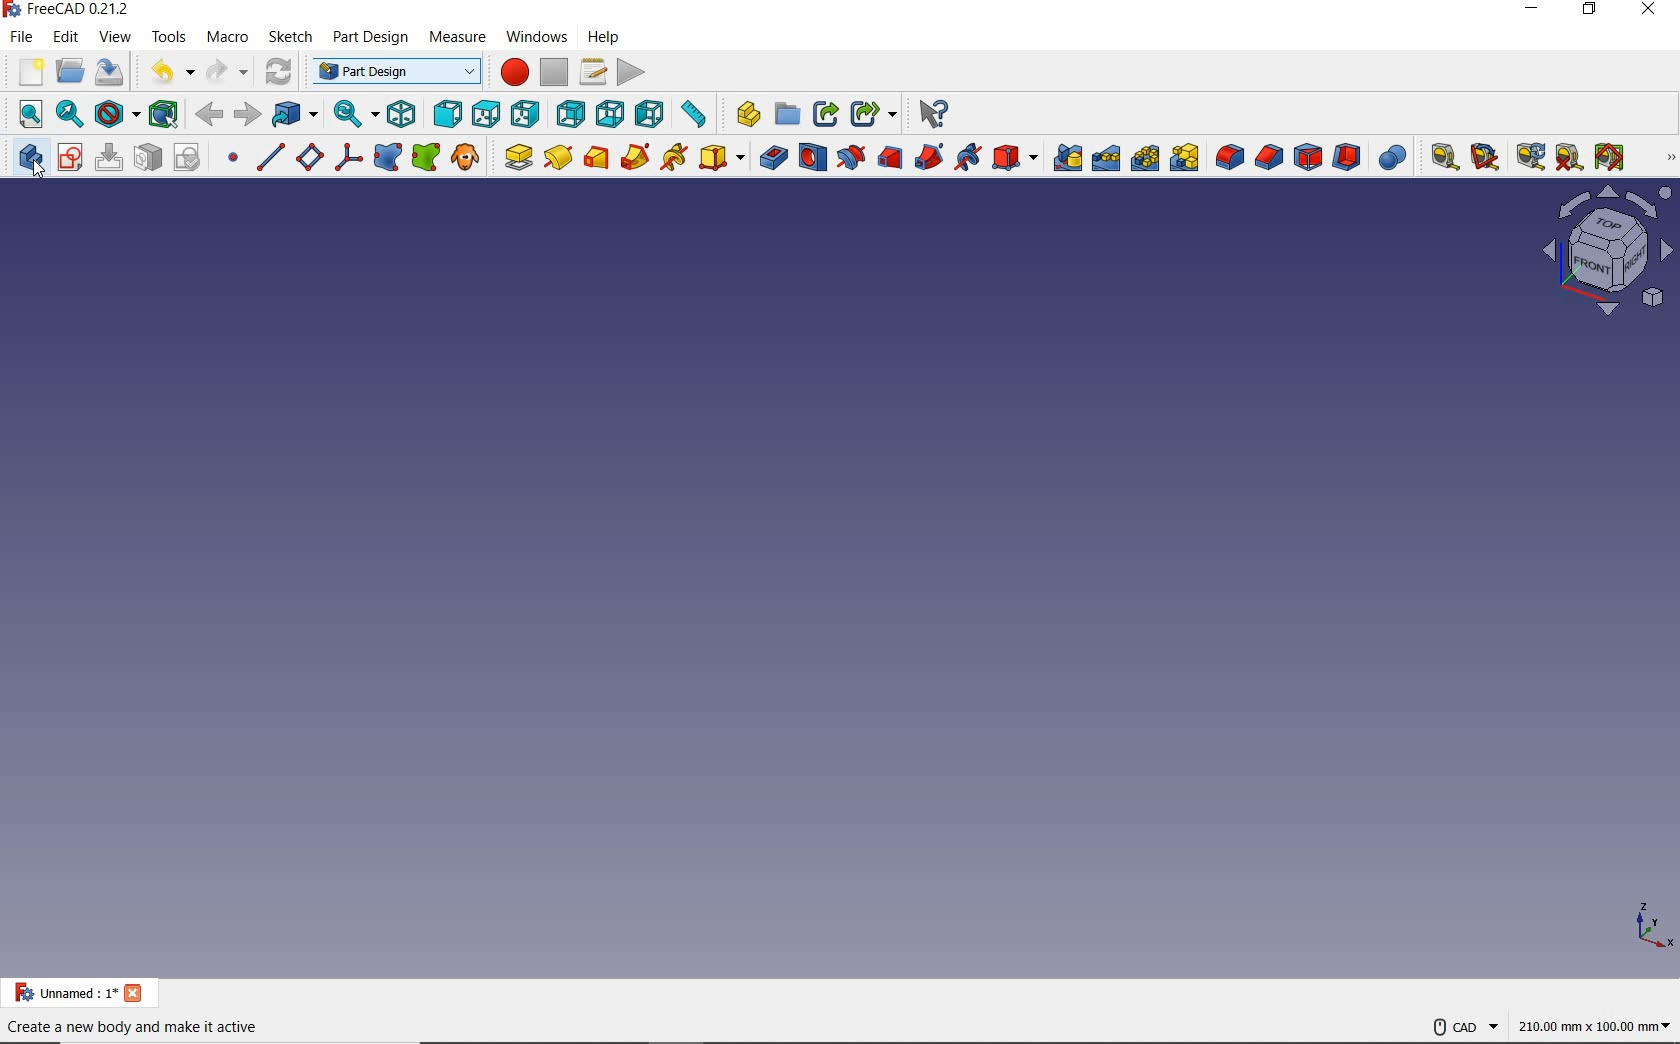  What do you see at coordinates (117, 114) in the screenshot?
I see `draw style` at bounding box center [117, 114].